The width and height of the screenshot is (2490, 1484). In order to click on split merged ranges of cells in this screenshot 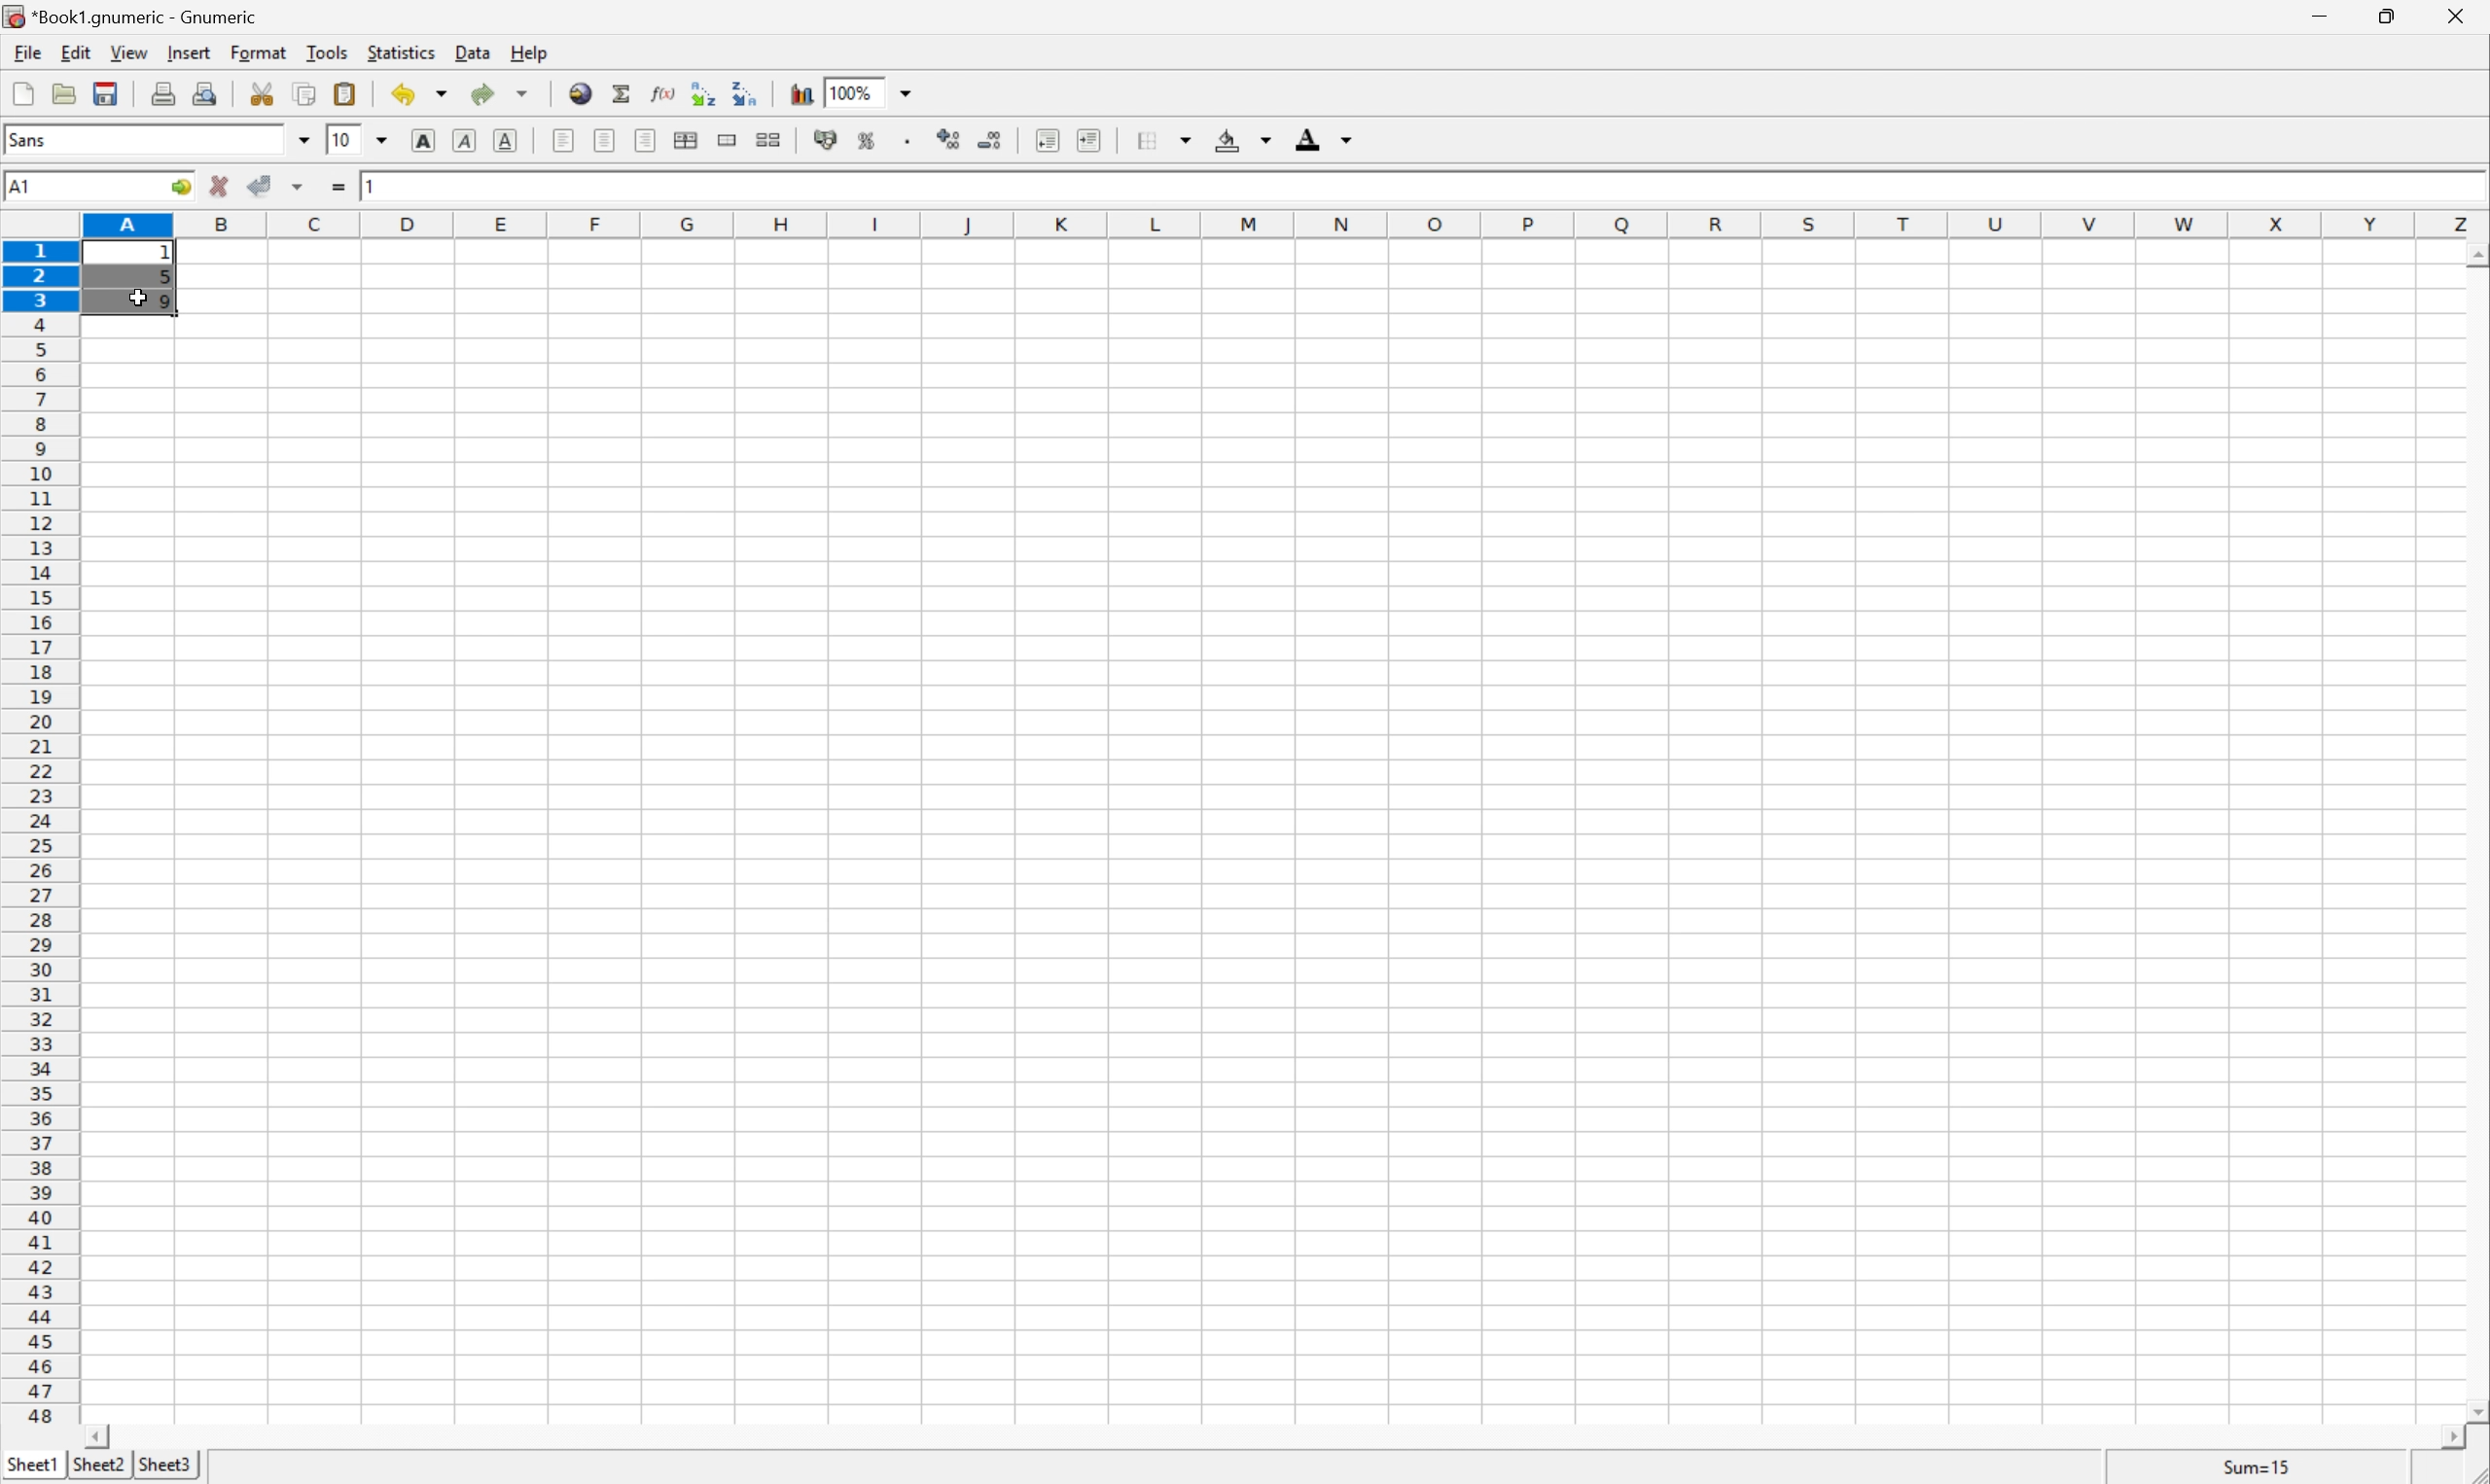, I will do `click(772, 138)`.